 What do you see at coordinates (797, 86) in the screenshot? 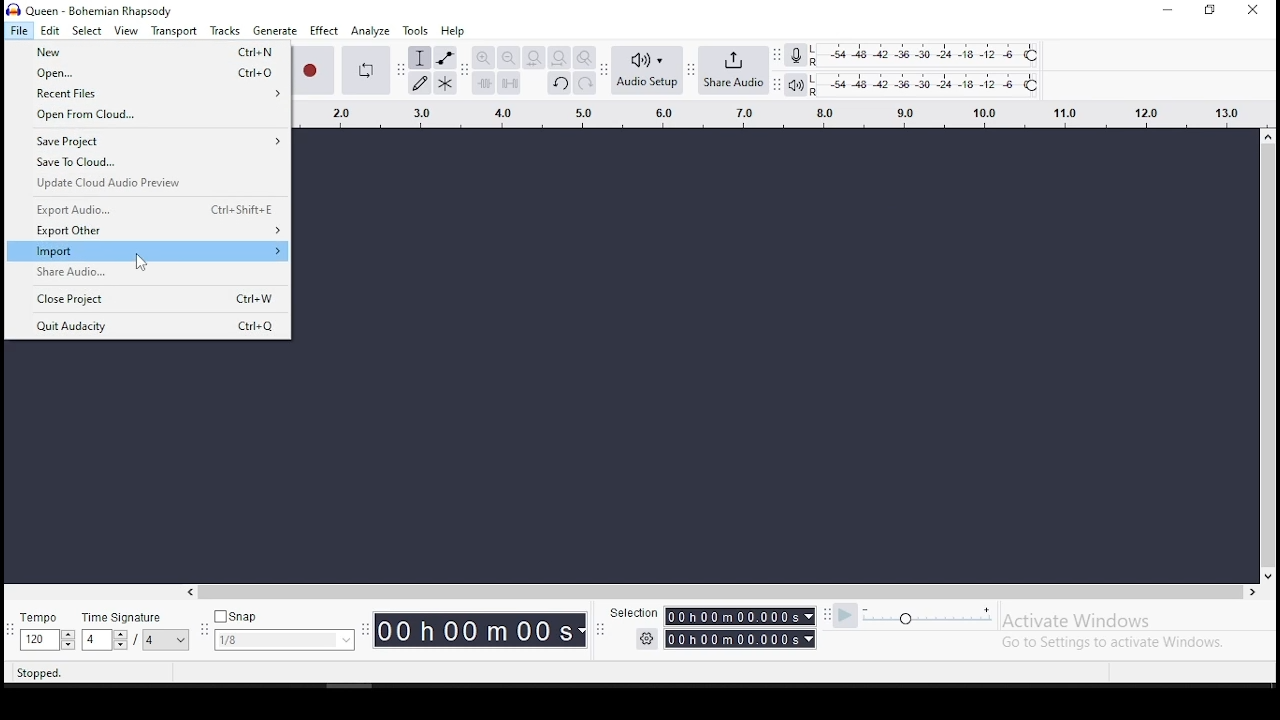
I see `playback ` at bounding box center [797, 86].